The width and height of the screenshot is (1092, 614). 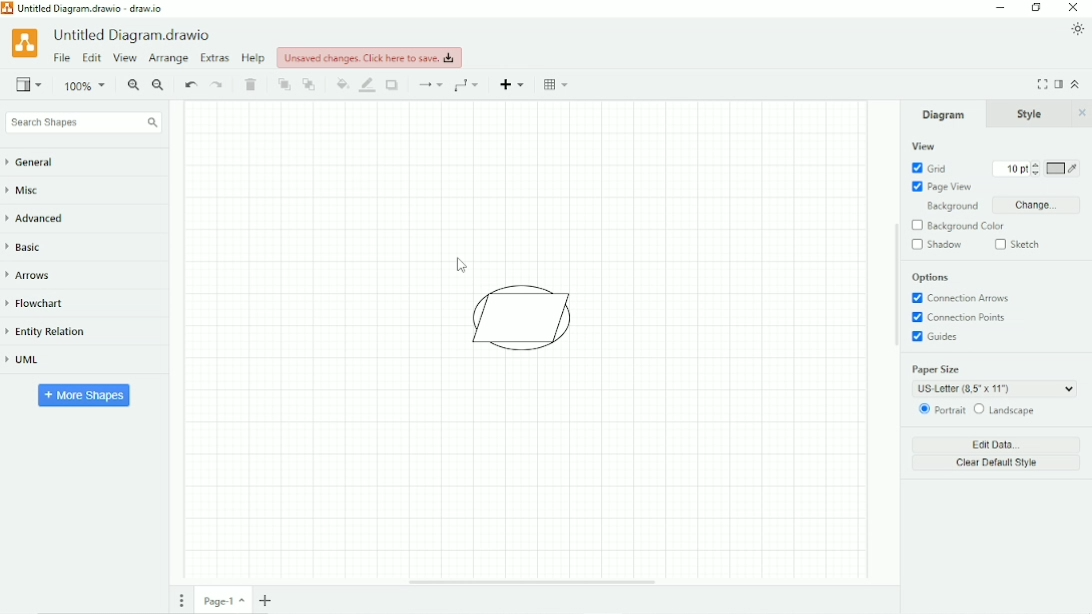 I want to click on Cursor, so click(x=461, y=263).